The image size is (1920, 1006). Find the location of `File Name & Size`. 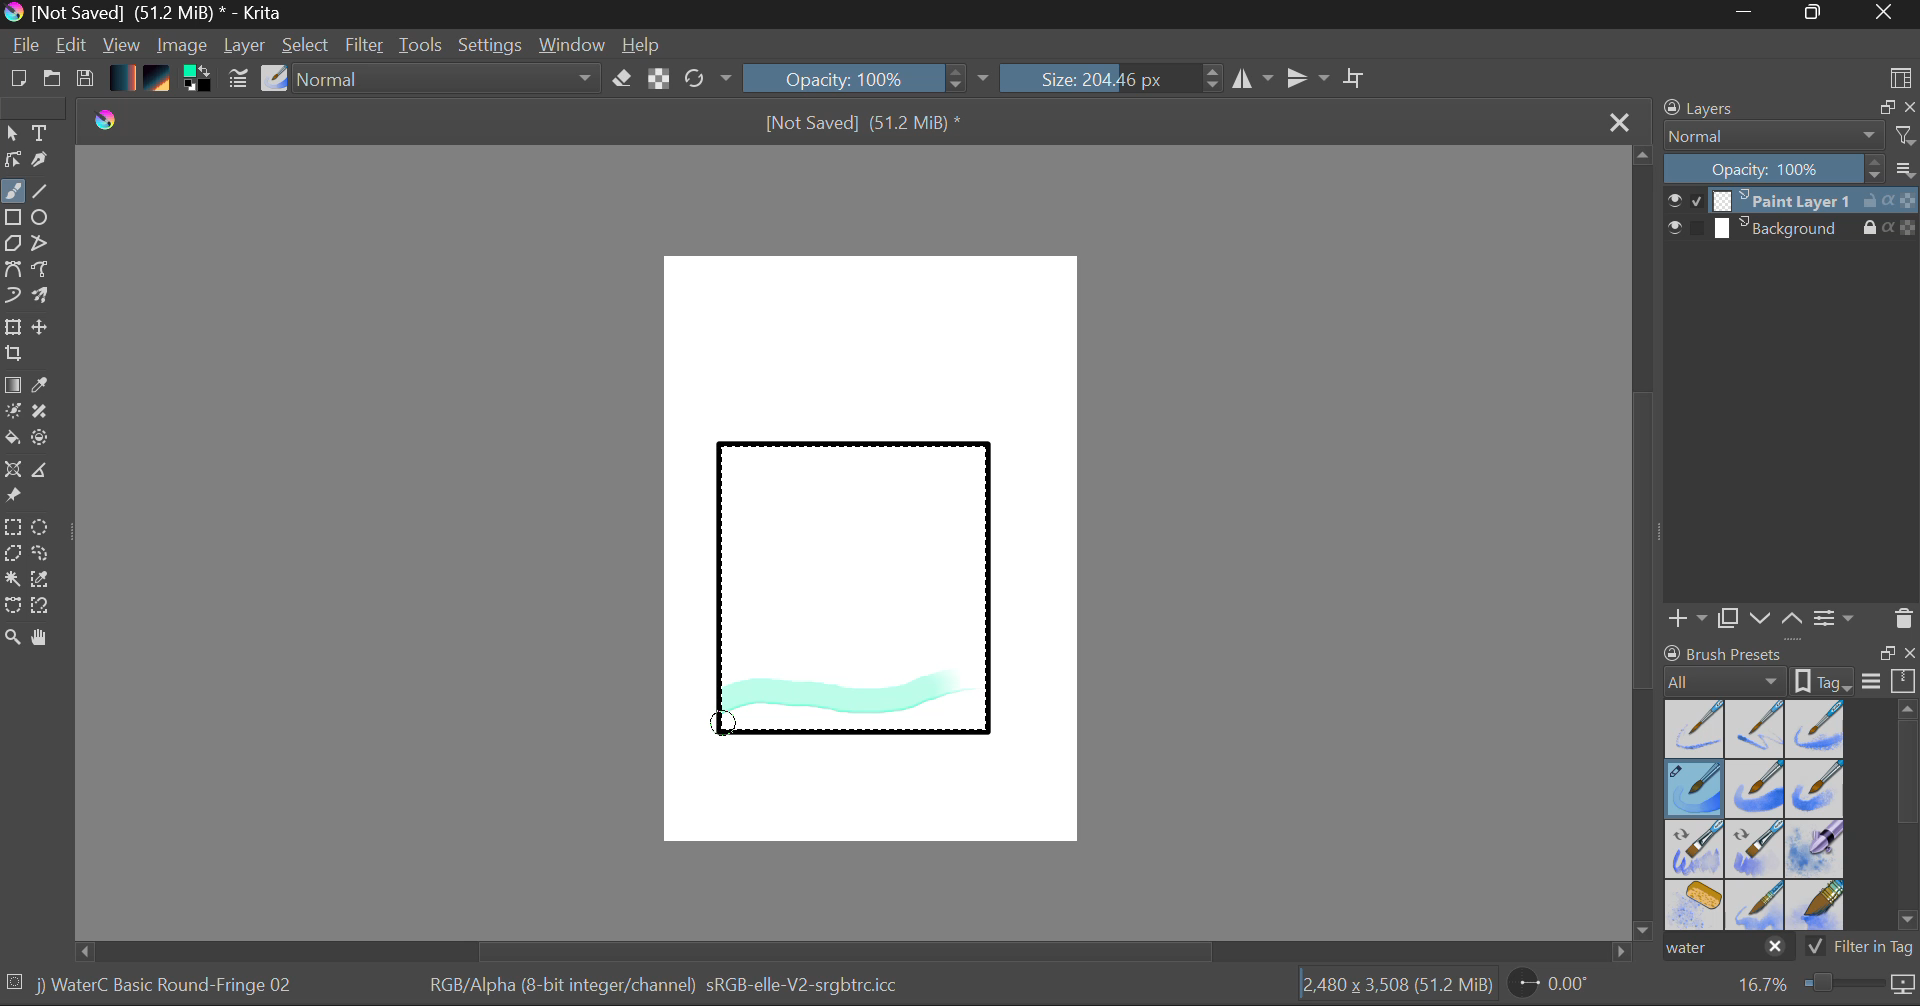

File Name & Size is located at coordinates (864, 125).